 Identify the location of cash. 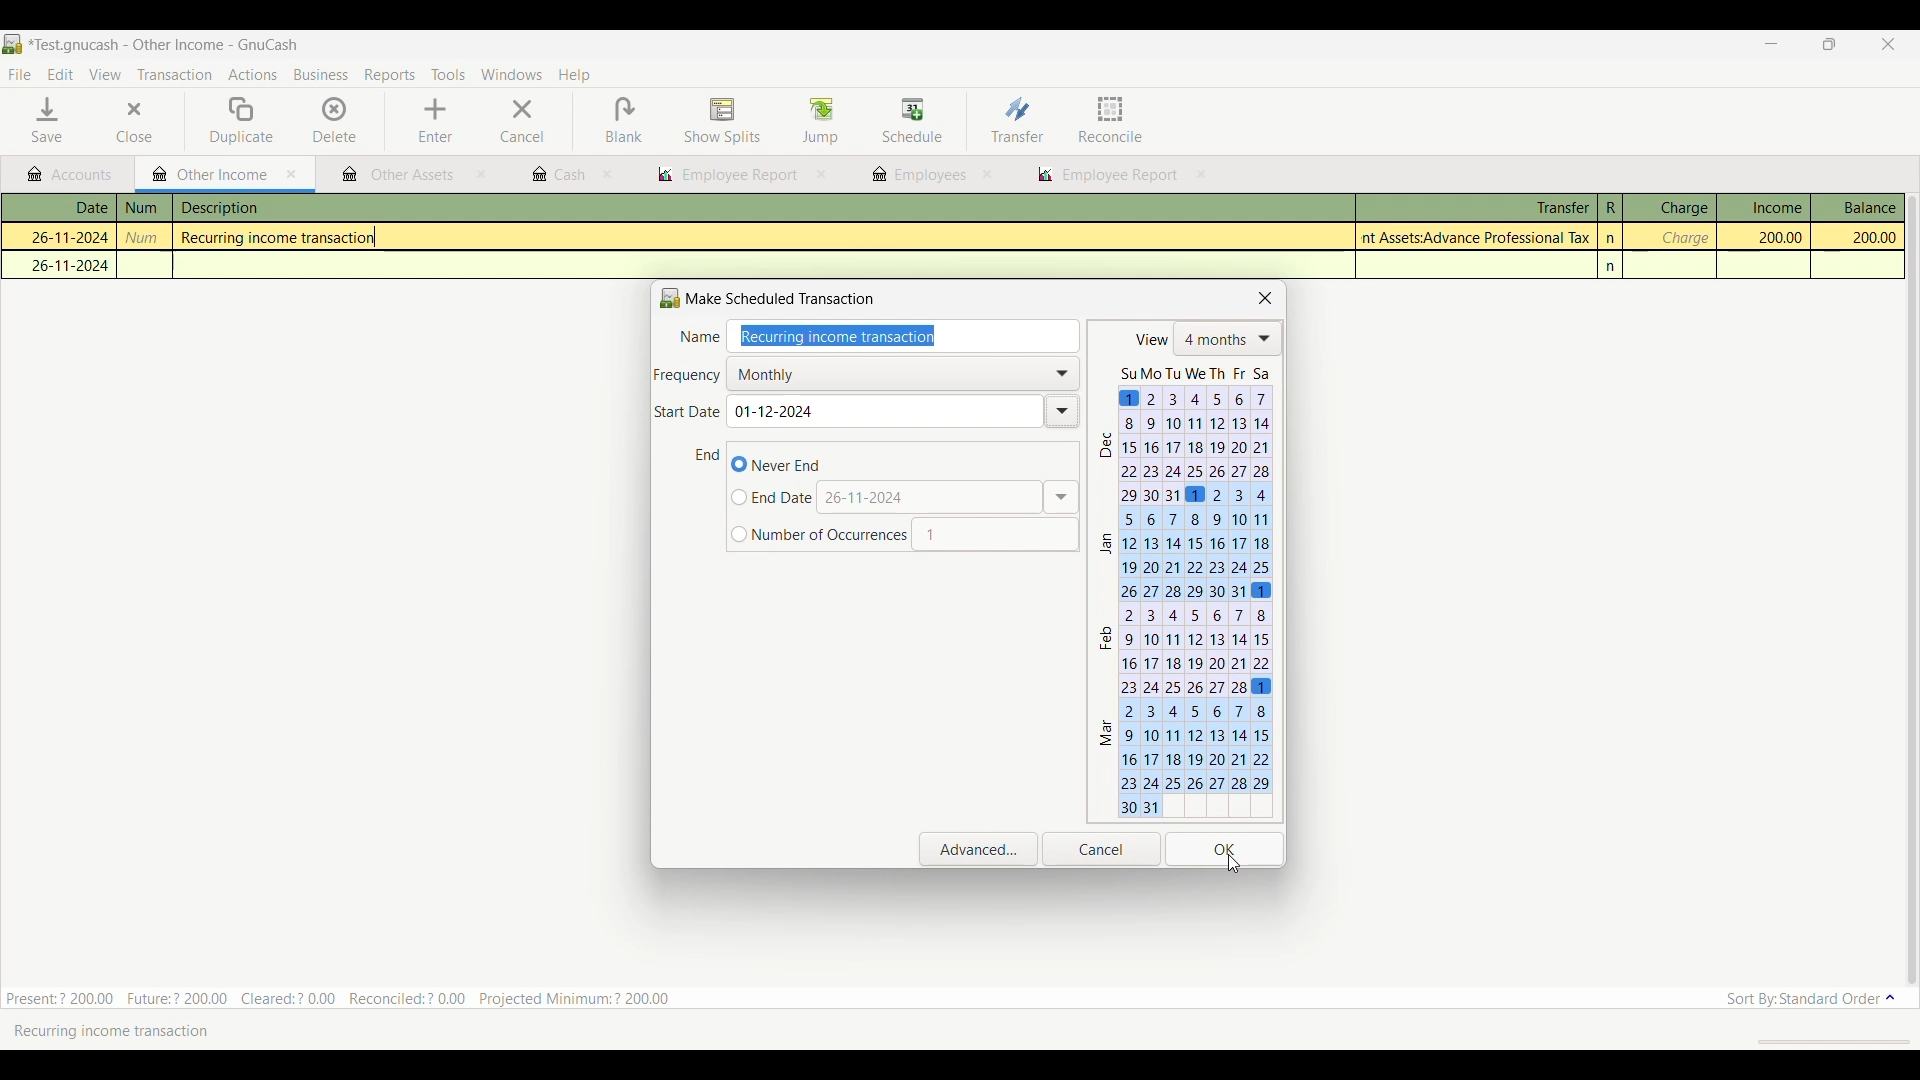
(557, 175).